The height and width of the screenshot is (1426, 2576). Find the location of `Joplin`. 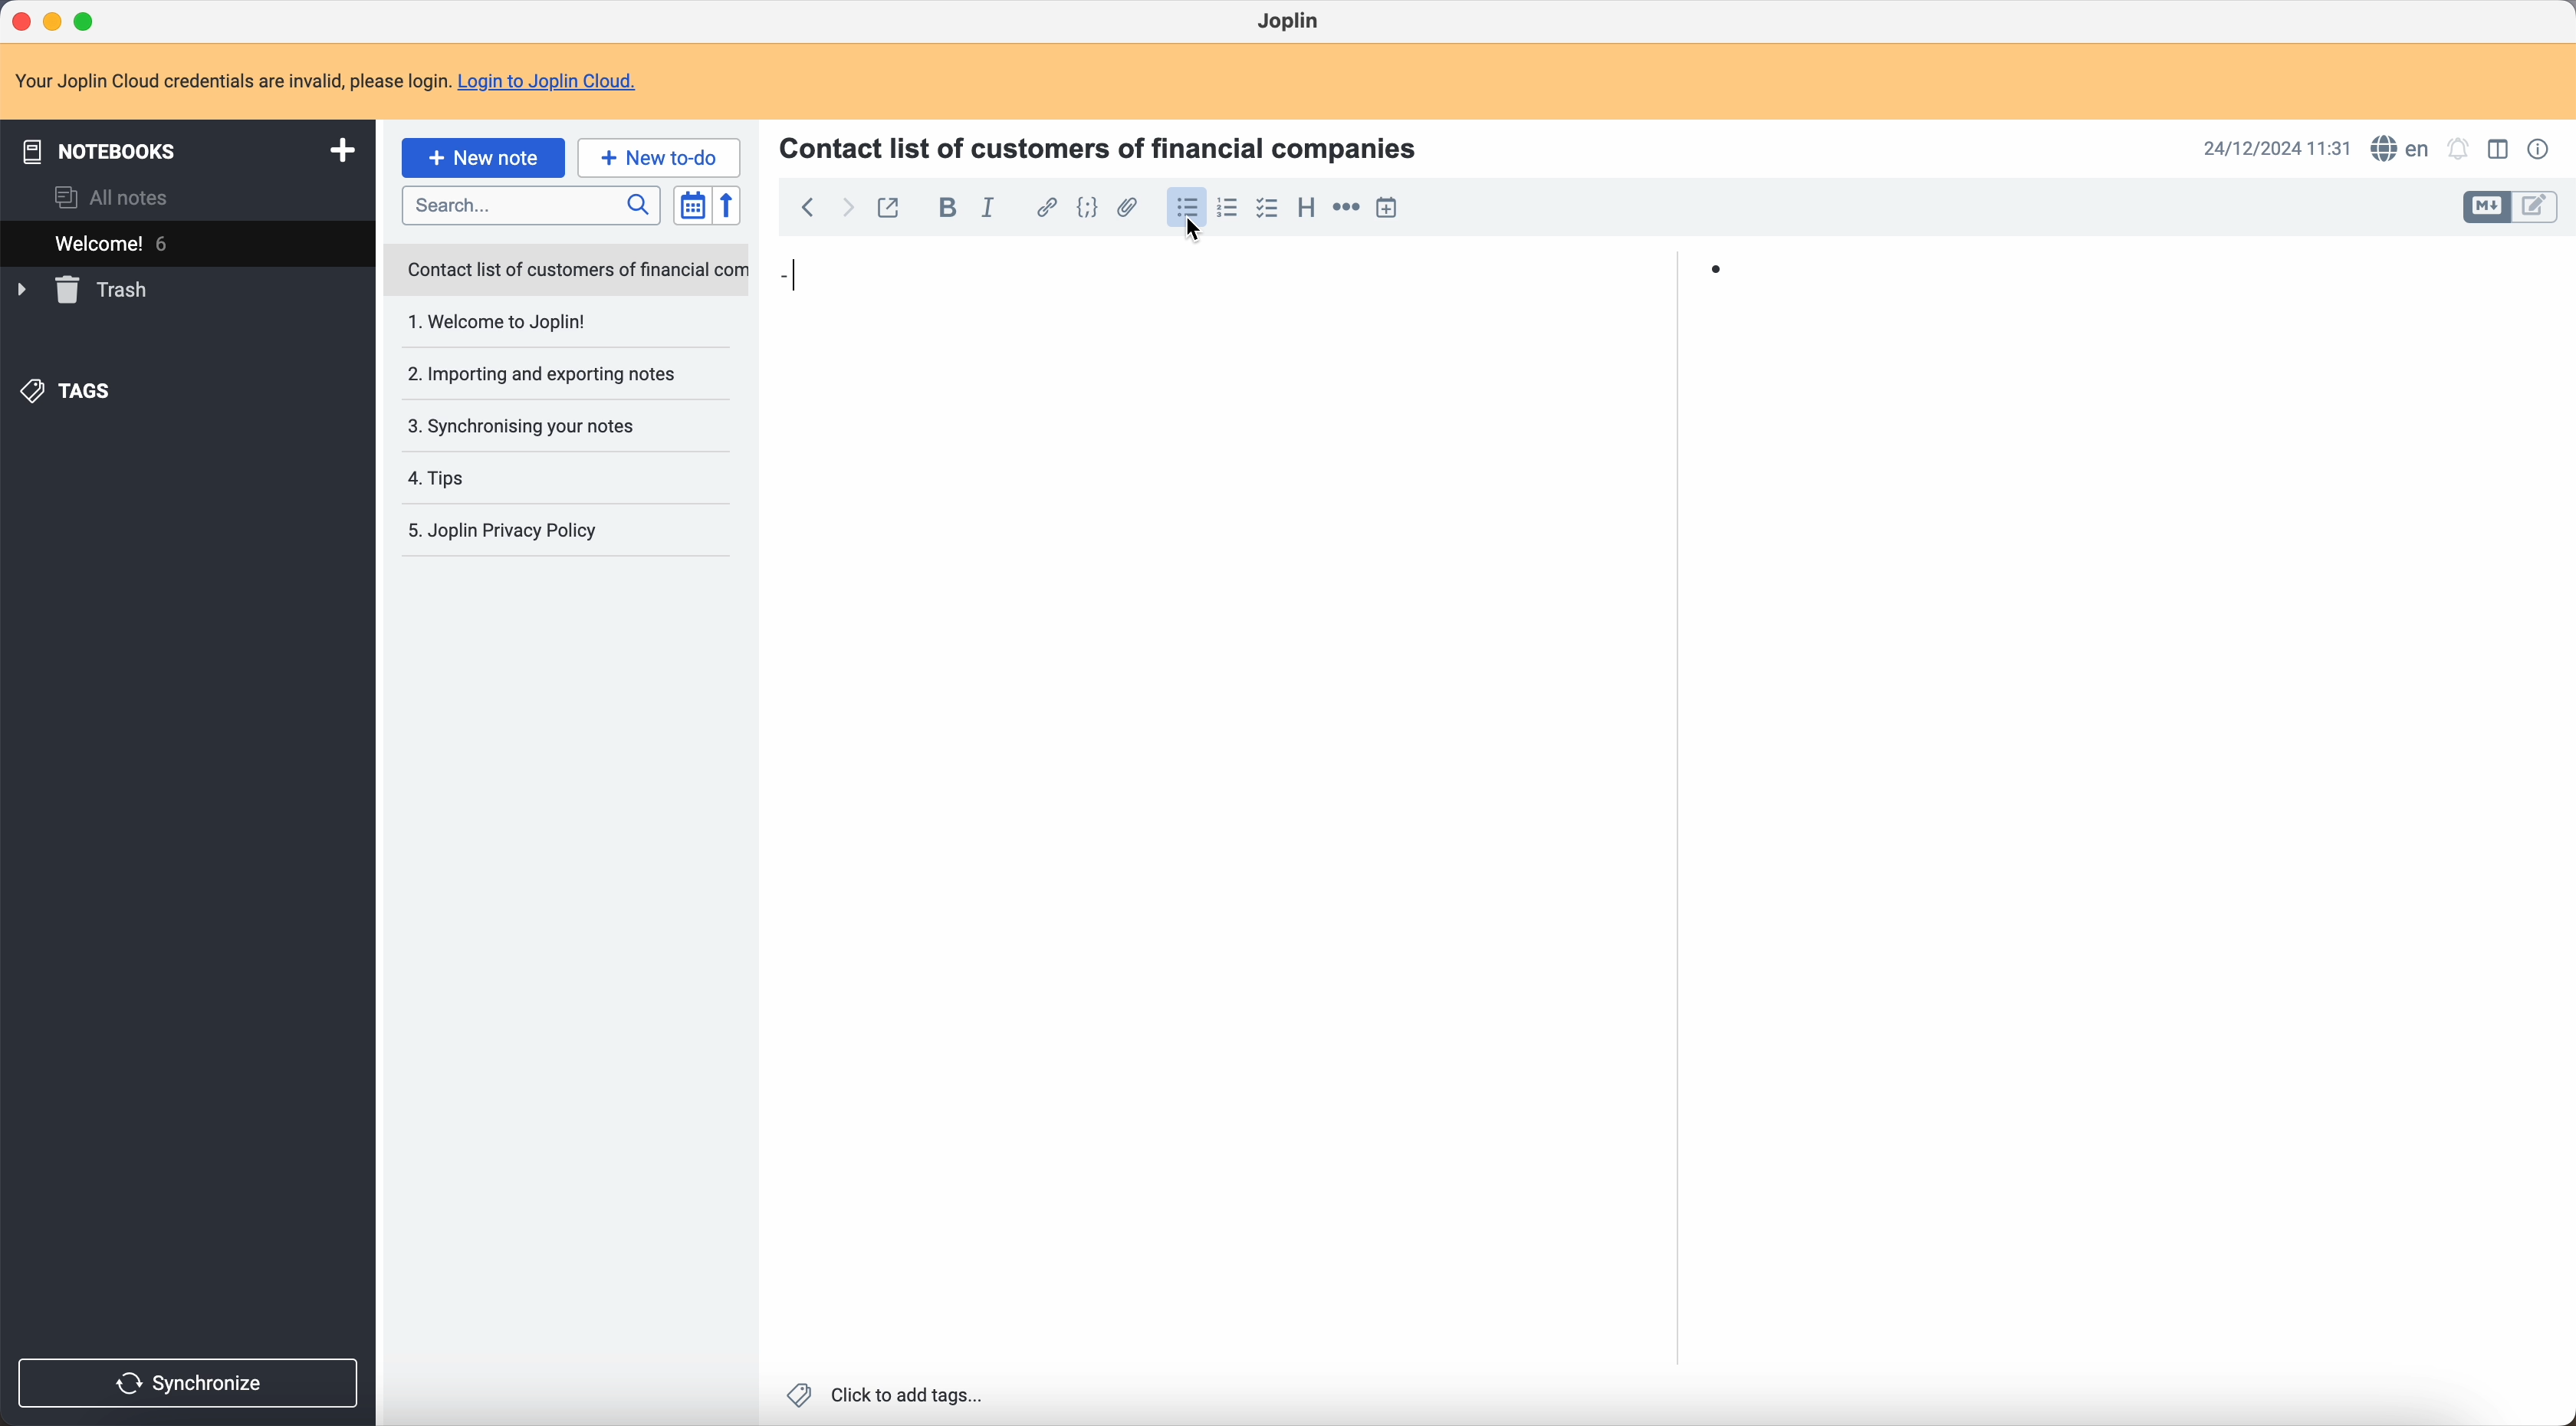

Joplin is located at coordinates (1287, 20).